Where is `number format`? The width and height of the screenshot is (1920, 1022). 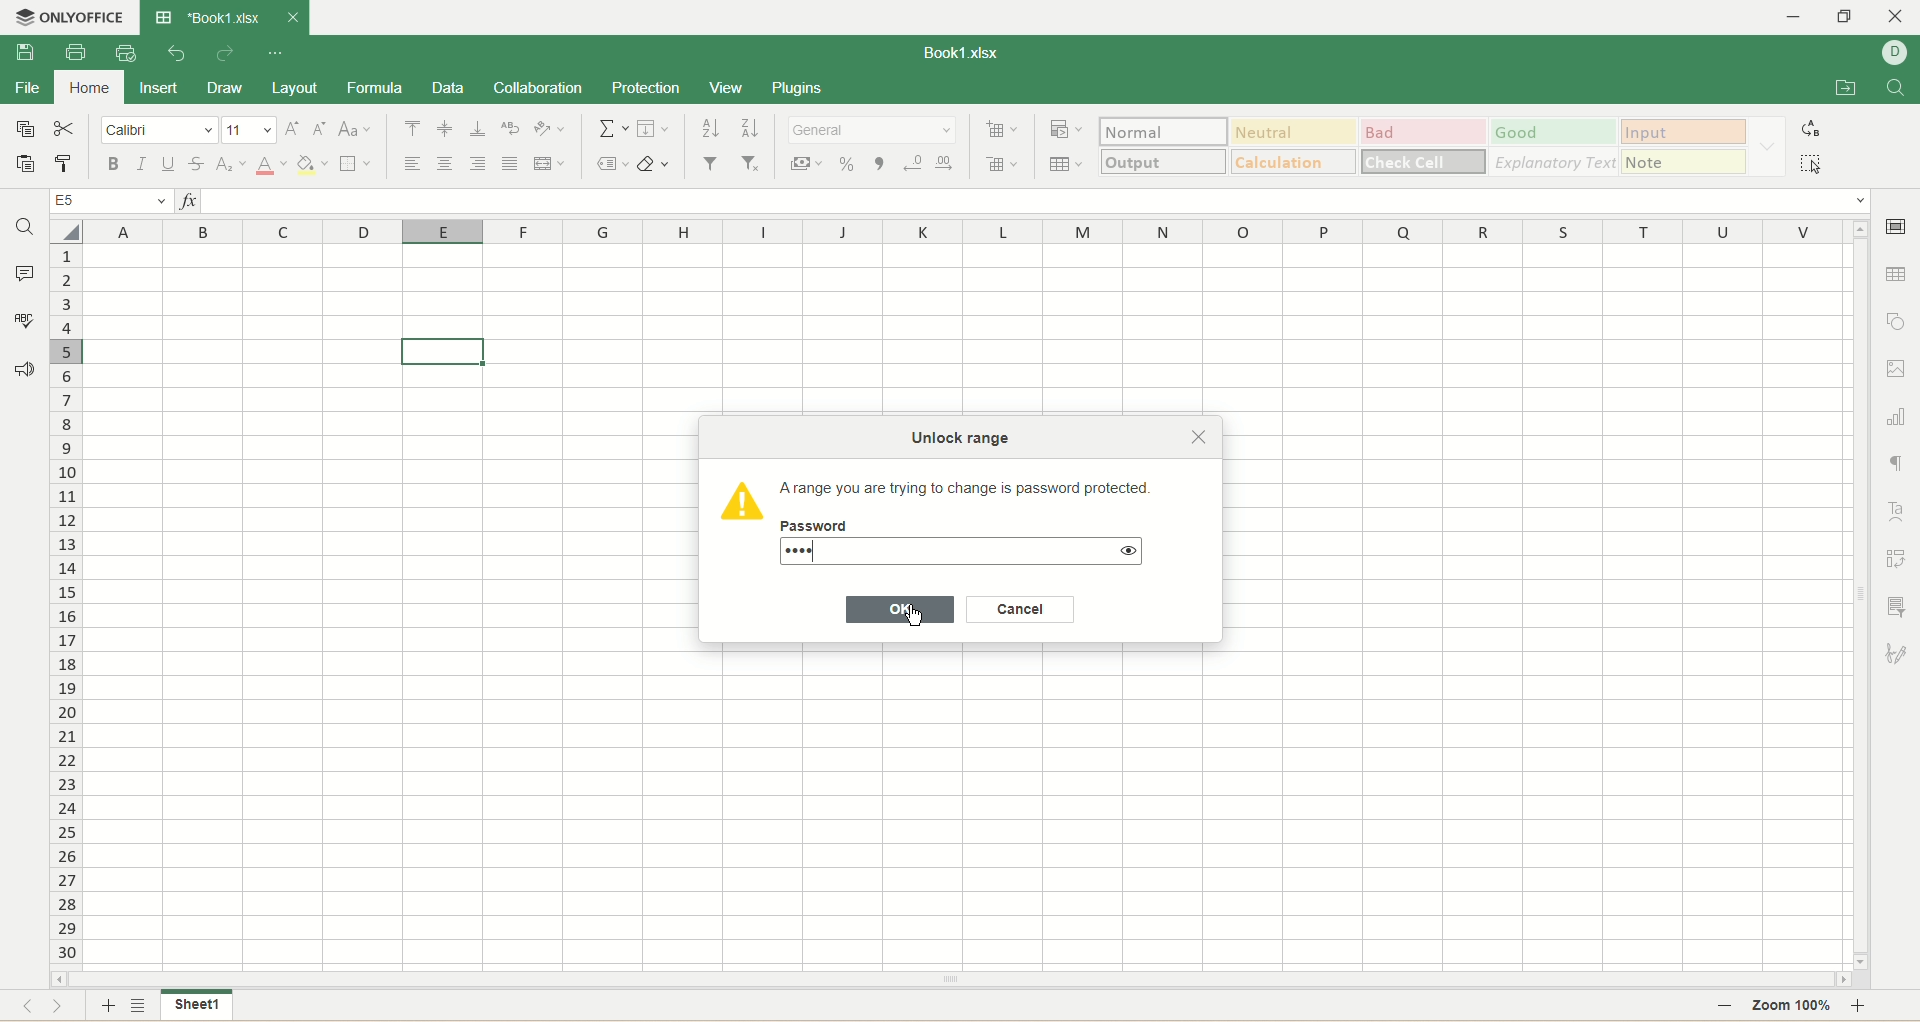
number format is located at coordinates (871, 131).